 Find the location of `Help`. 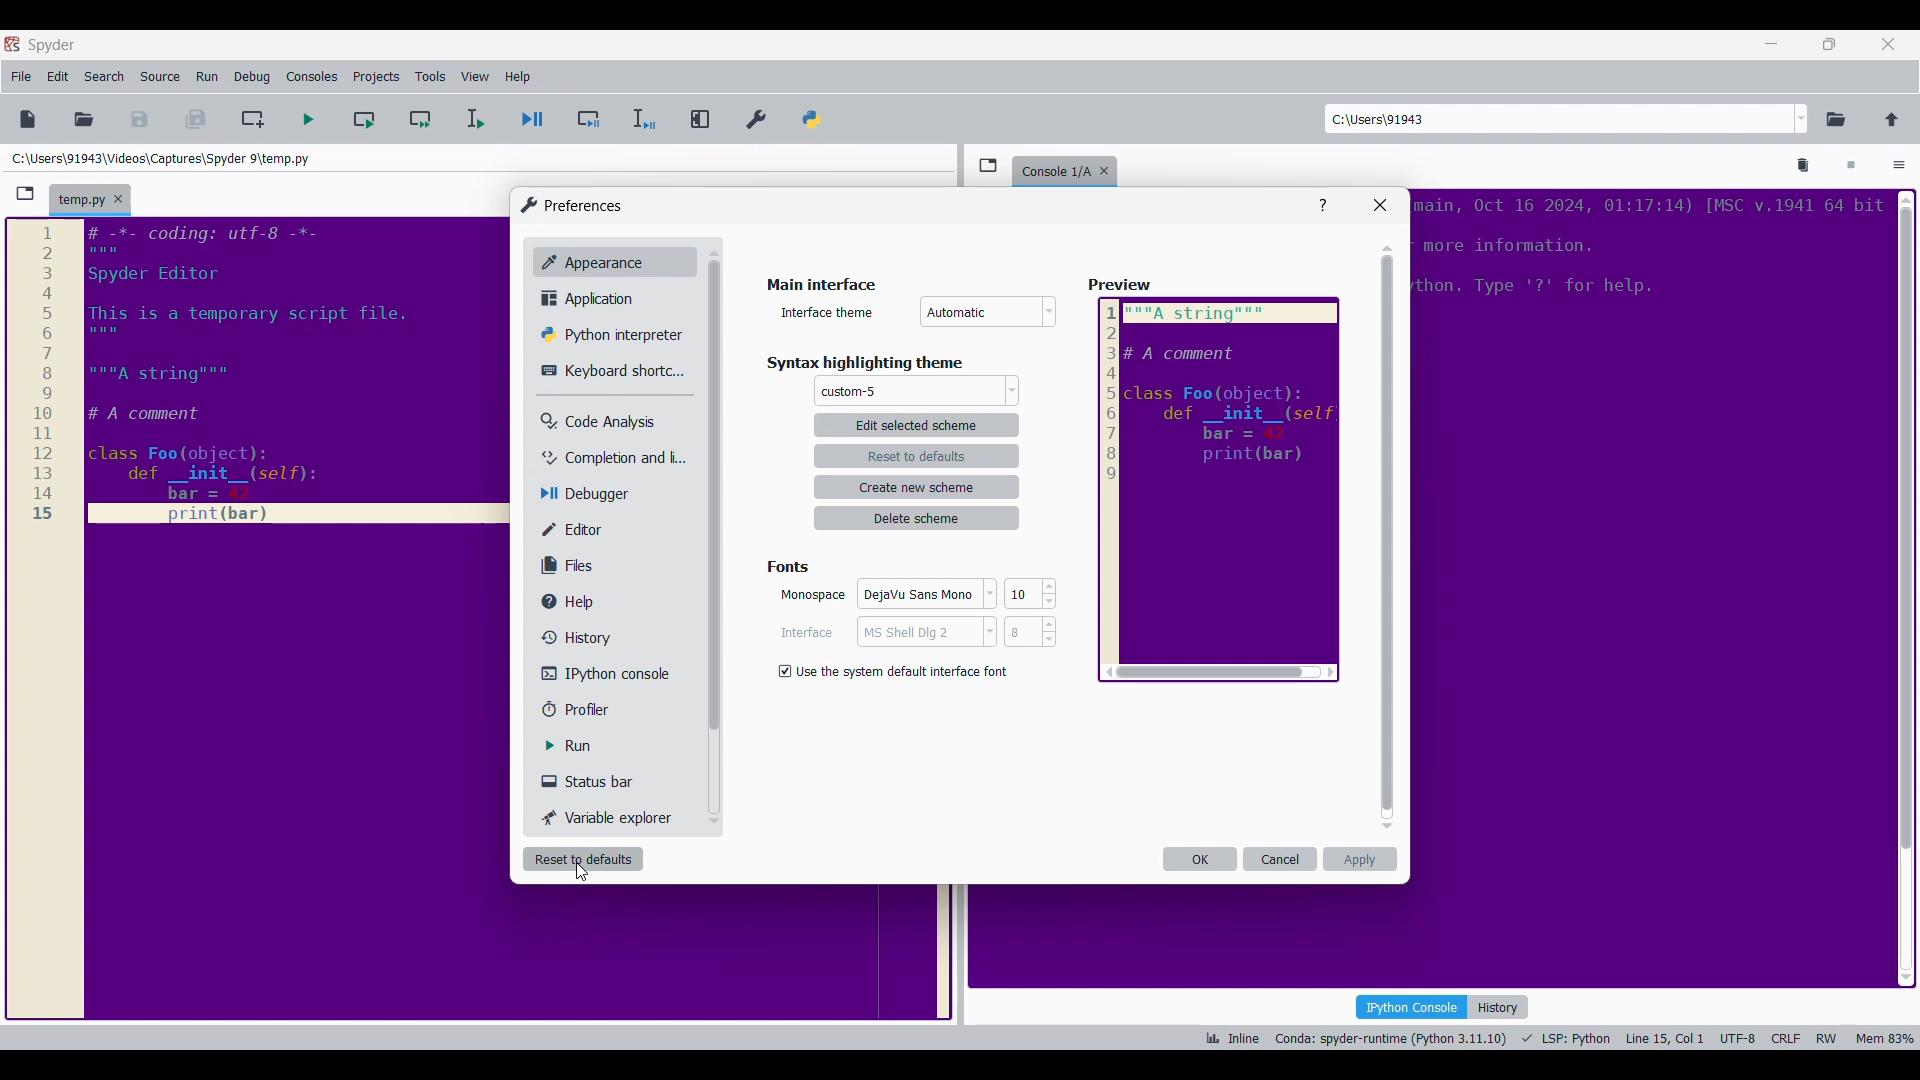

Help is located at coordinates (614, 602).